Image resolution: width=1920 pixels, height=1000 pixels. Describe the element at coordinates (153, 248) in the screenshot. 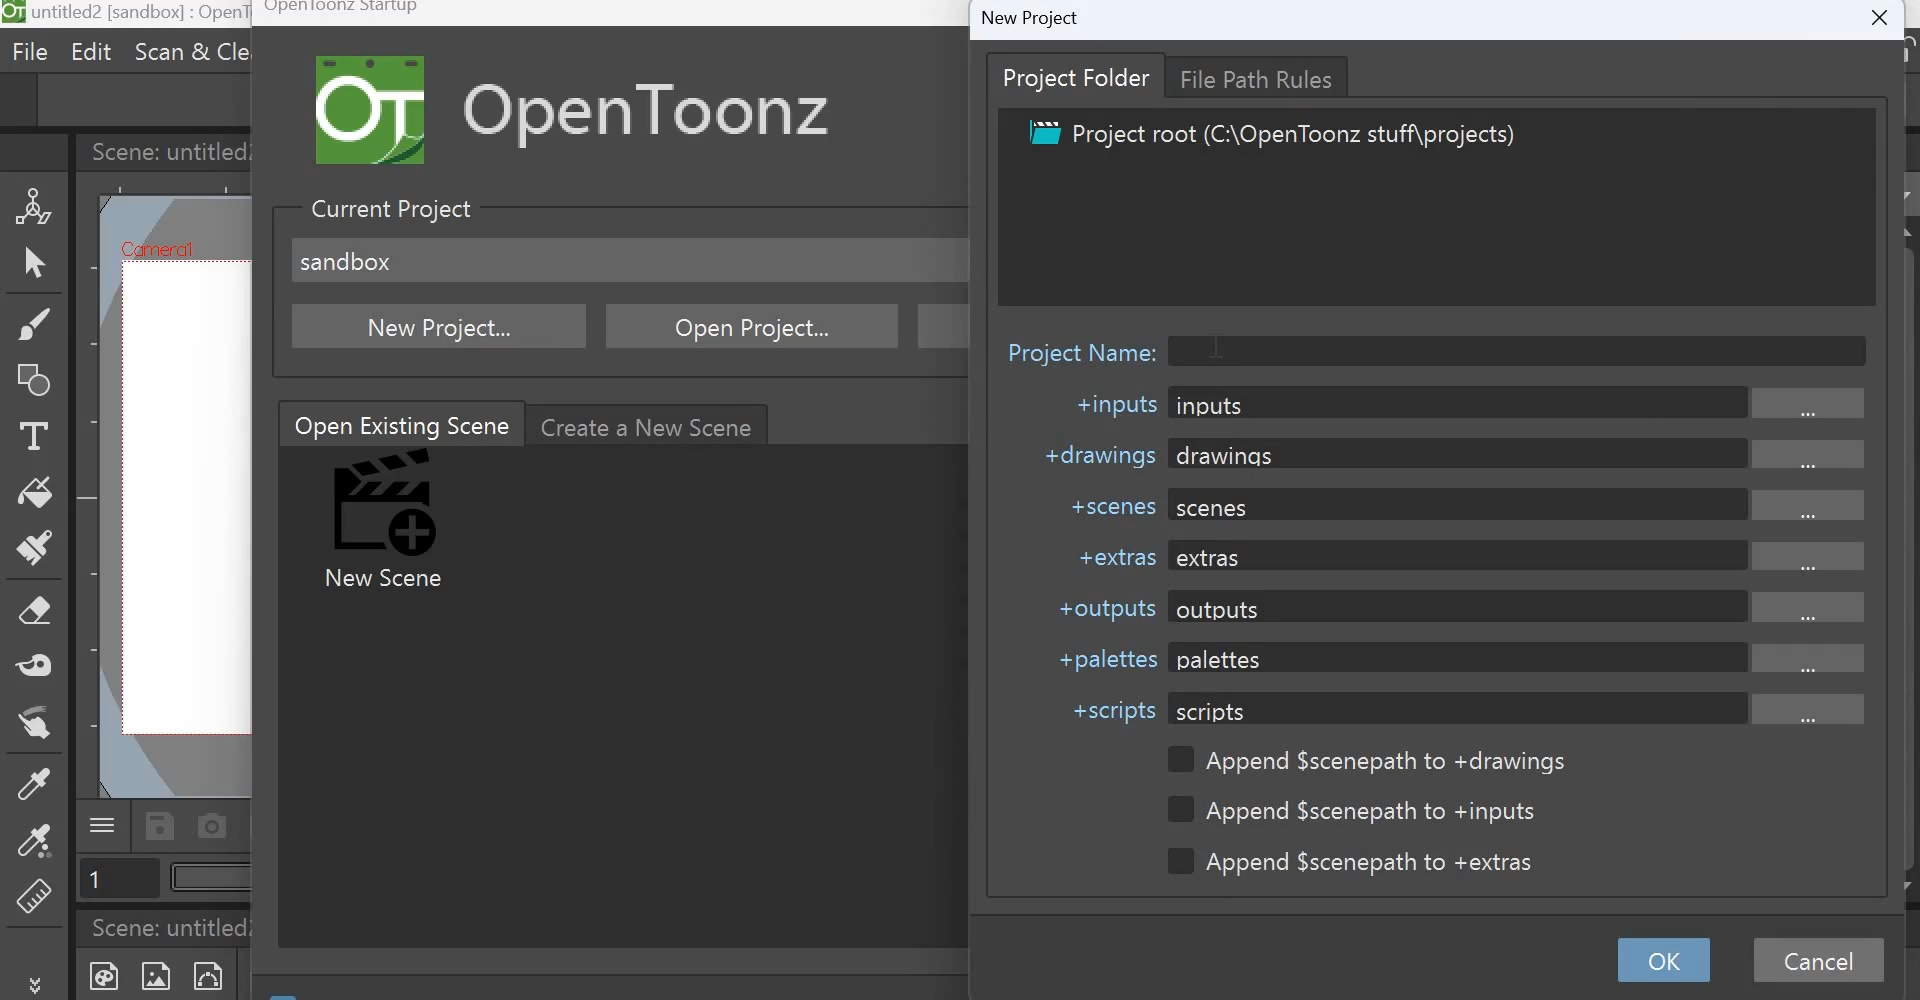

I see `Cafniercil` at that location.